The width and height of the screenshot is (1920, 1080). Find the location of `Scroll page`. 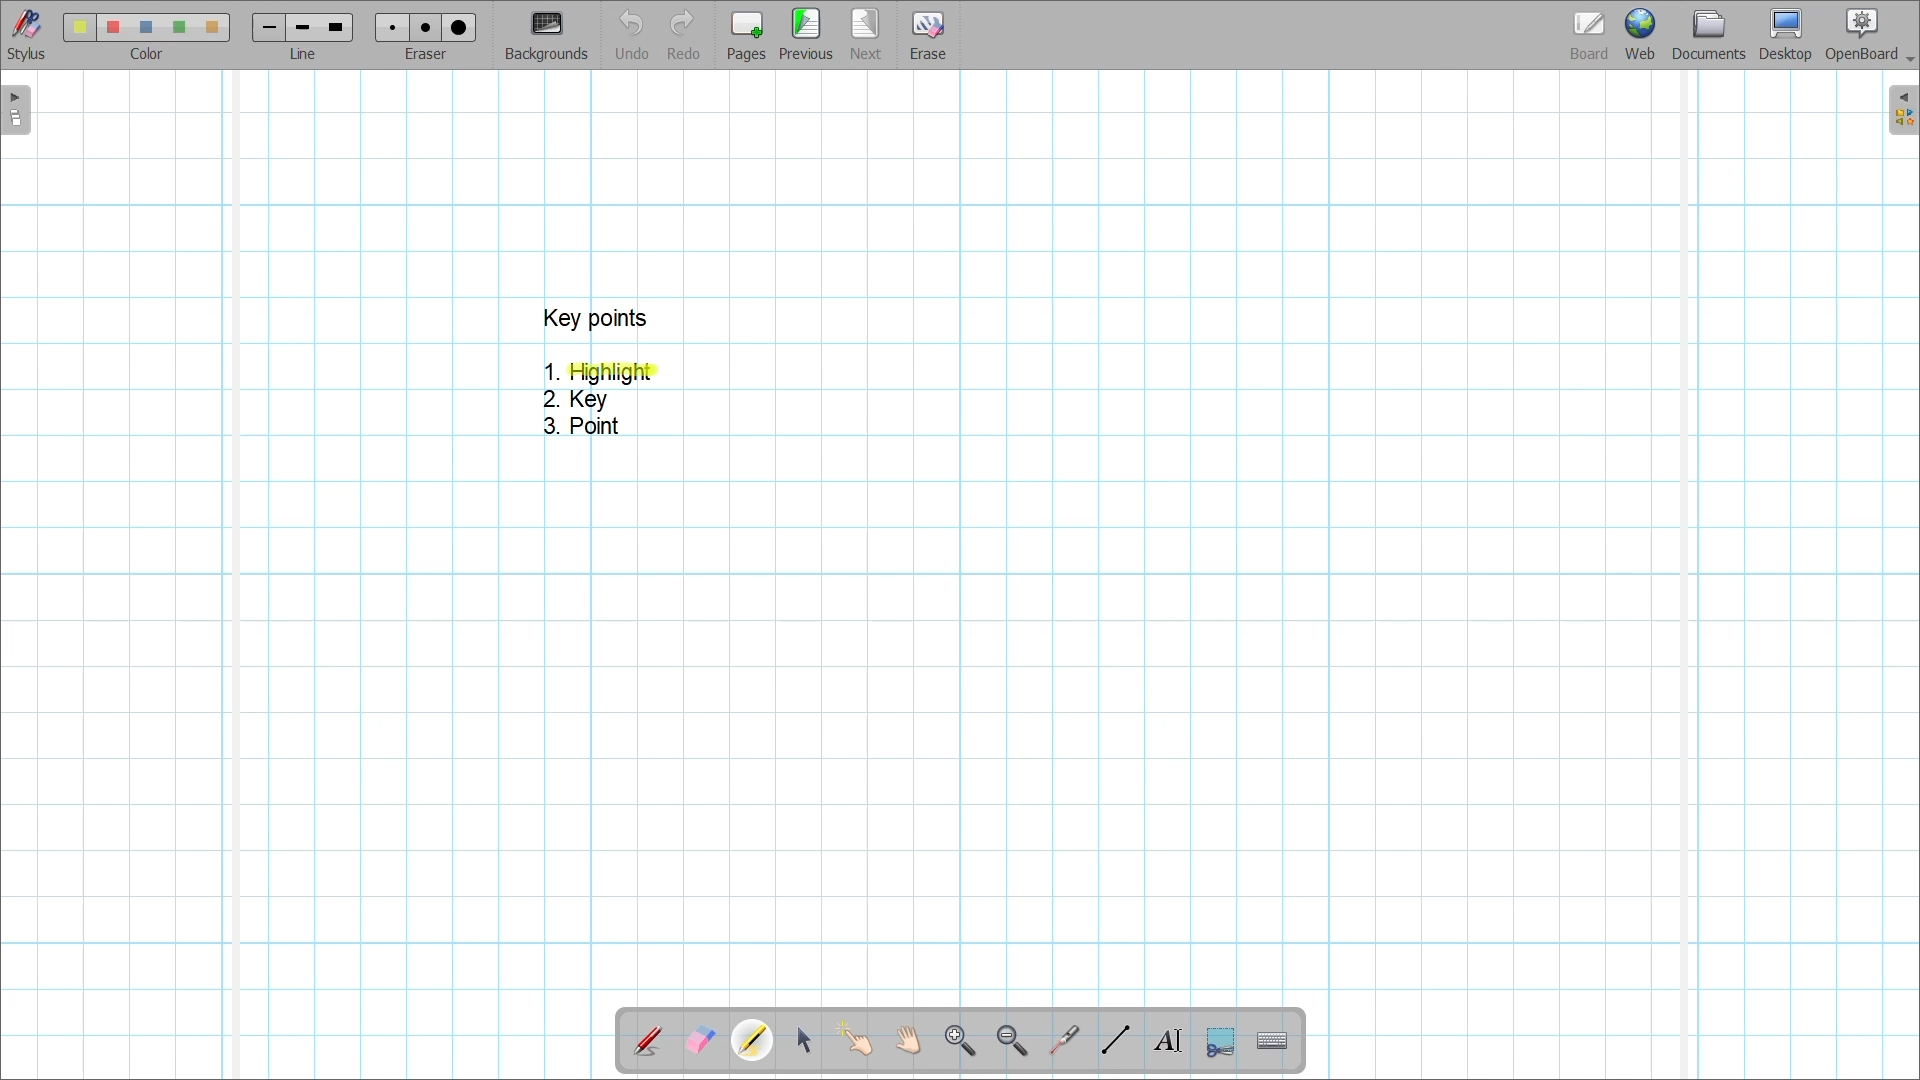

Scroll page is located at coordinates (907, 1040).